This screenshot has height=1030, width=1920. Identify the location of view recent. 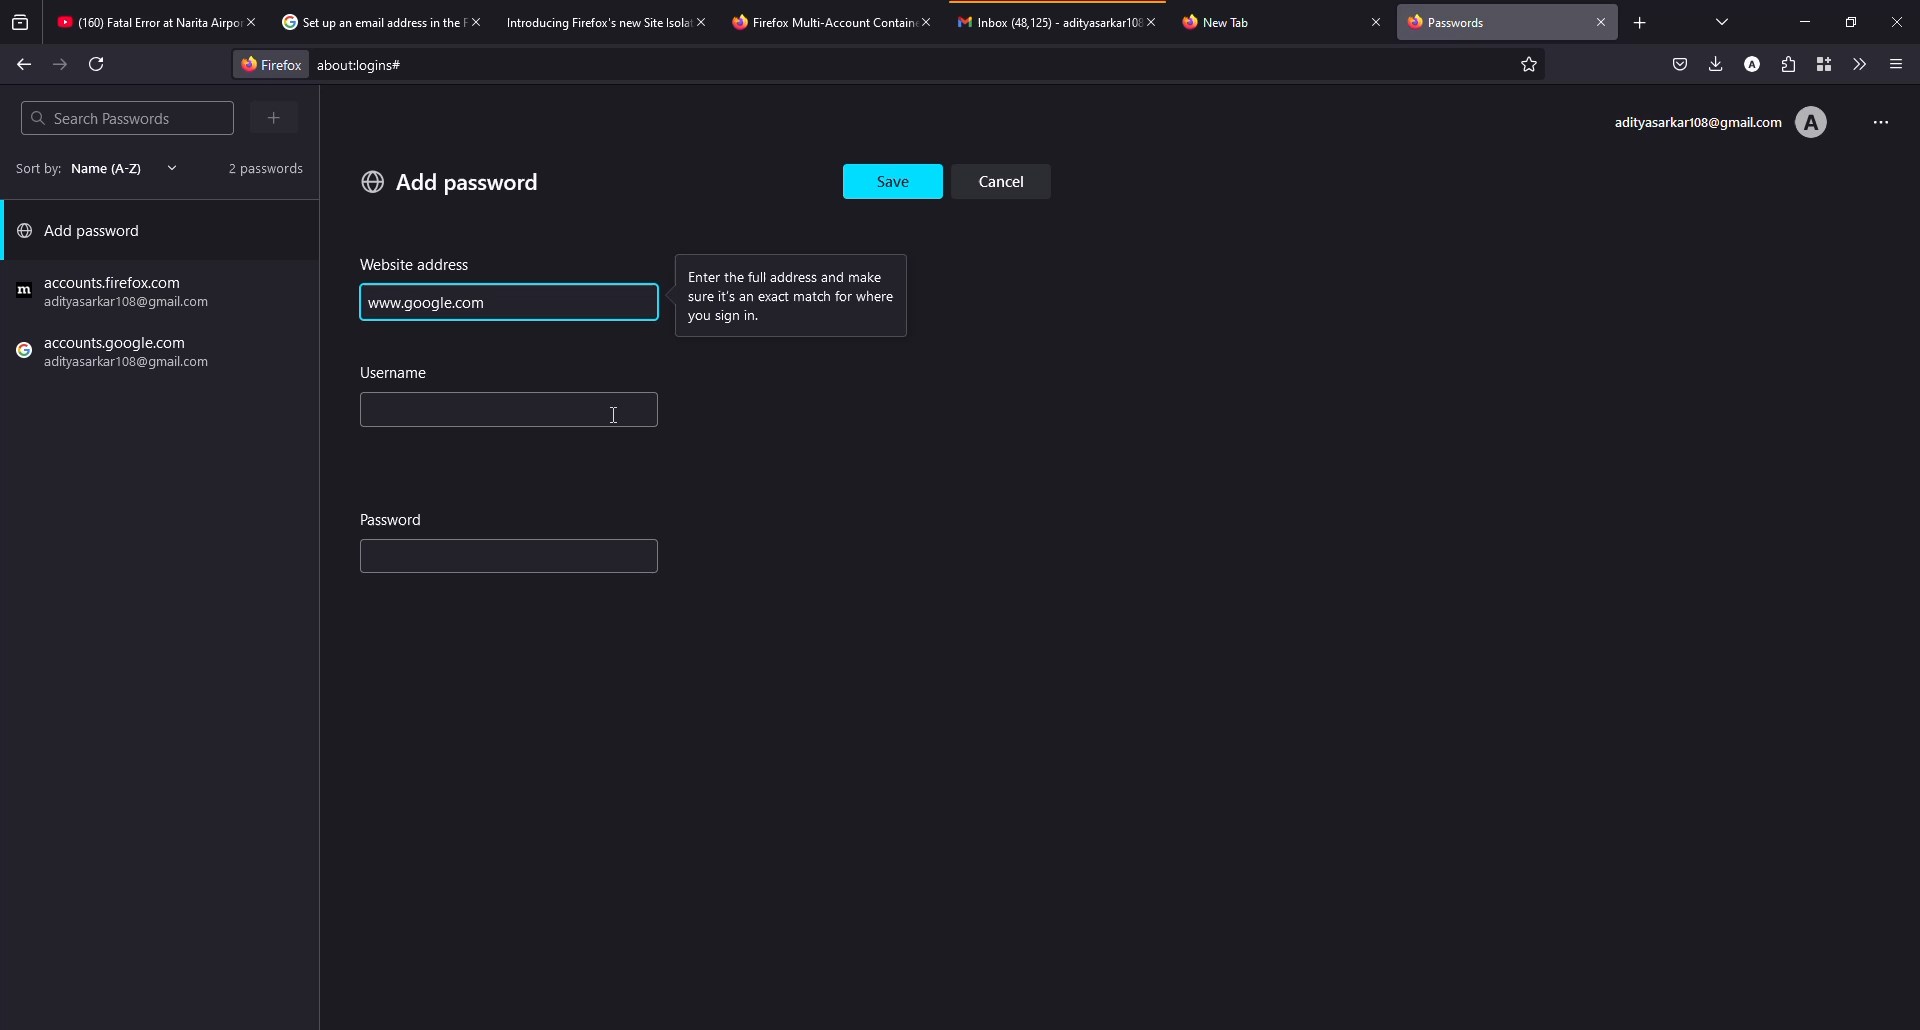
(22, 23).